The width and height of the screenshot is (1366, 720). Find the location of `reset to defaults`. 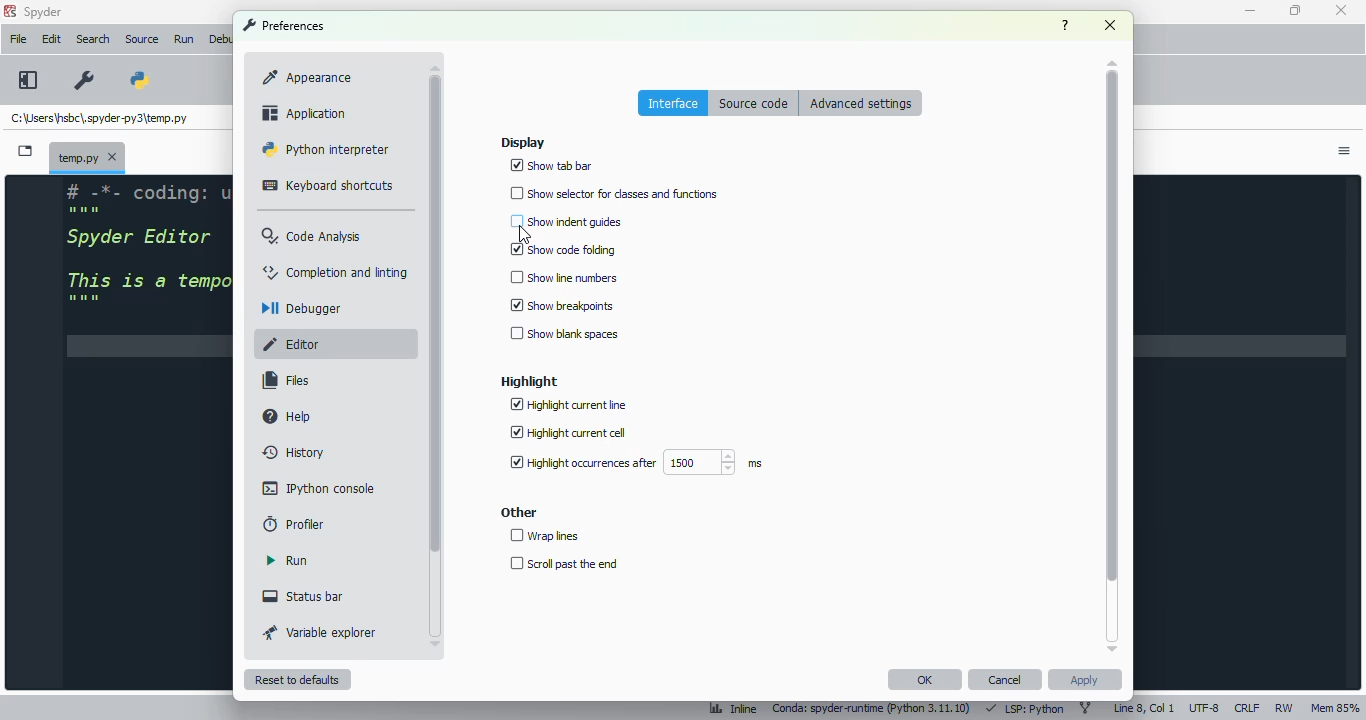

reset to defaults is located at coordinates (299, 679).